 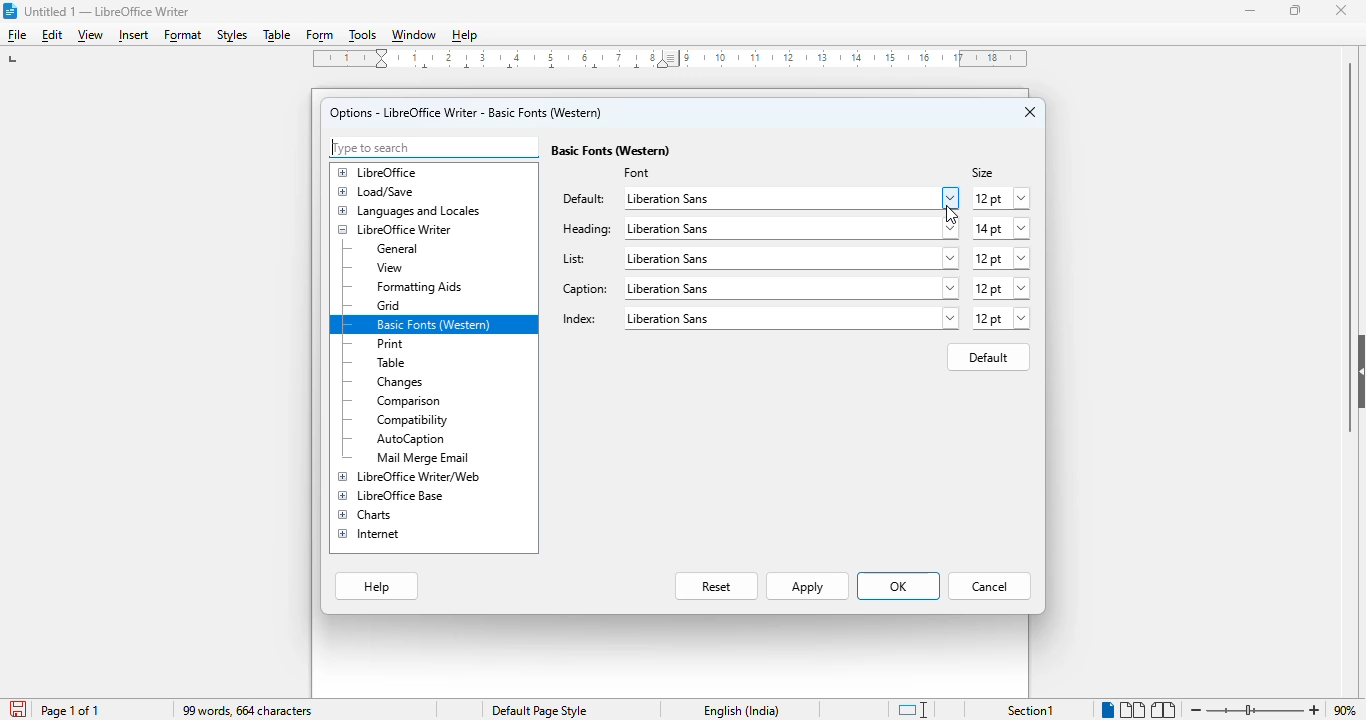 I want to click on grid, so click(x=390, y=307).